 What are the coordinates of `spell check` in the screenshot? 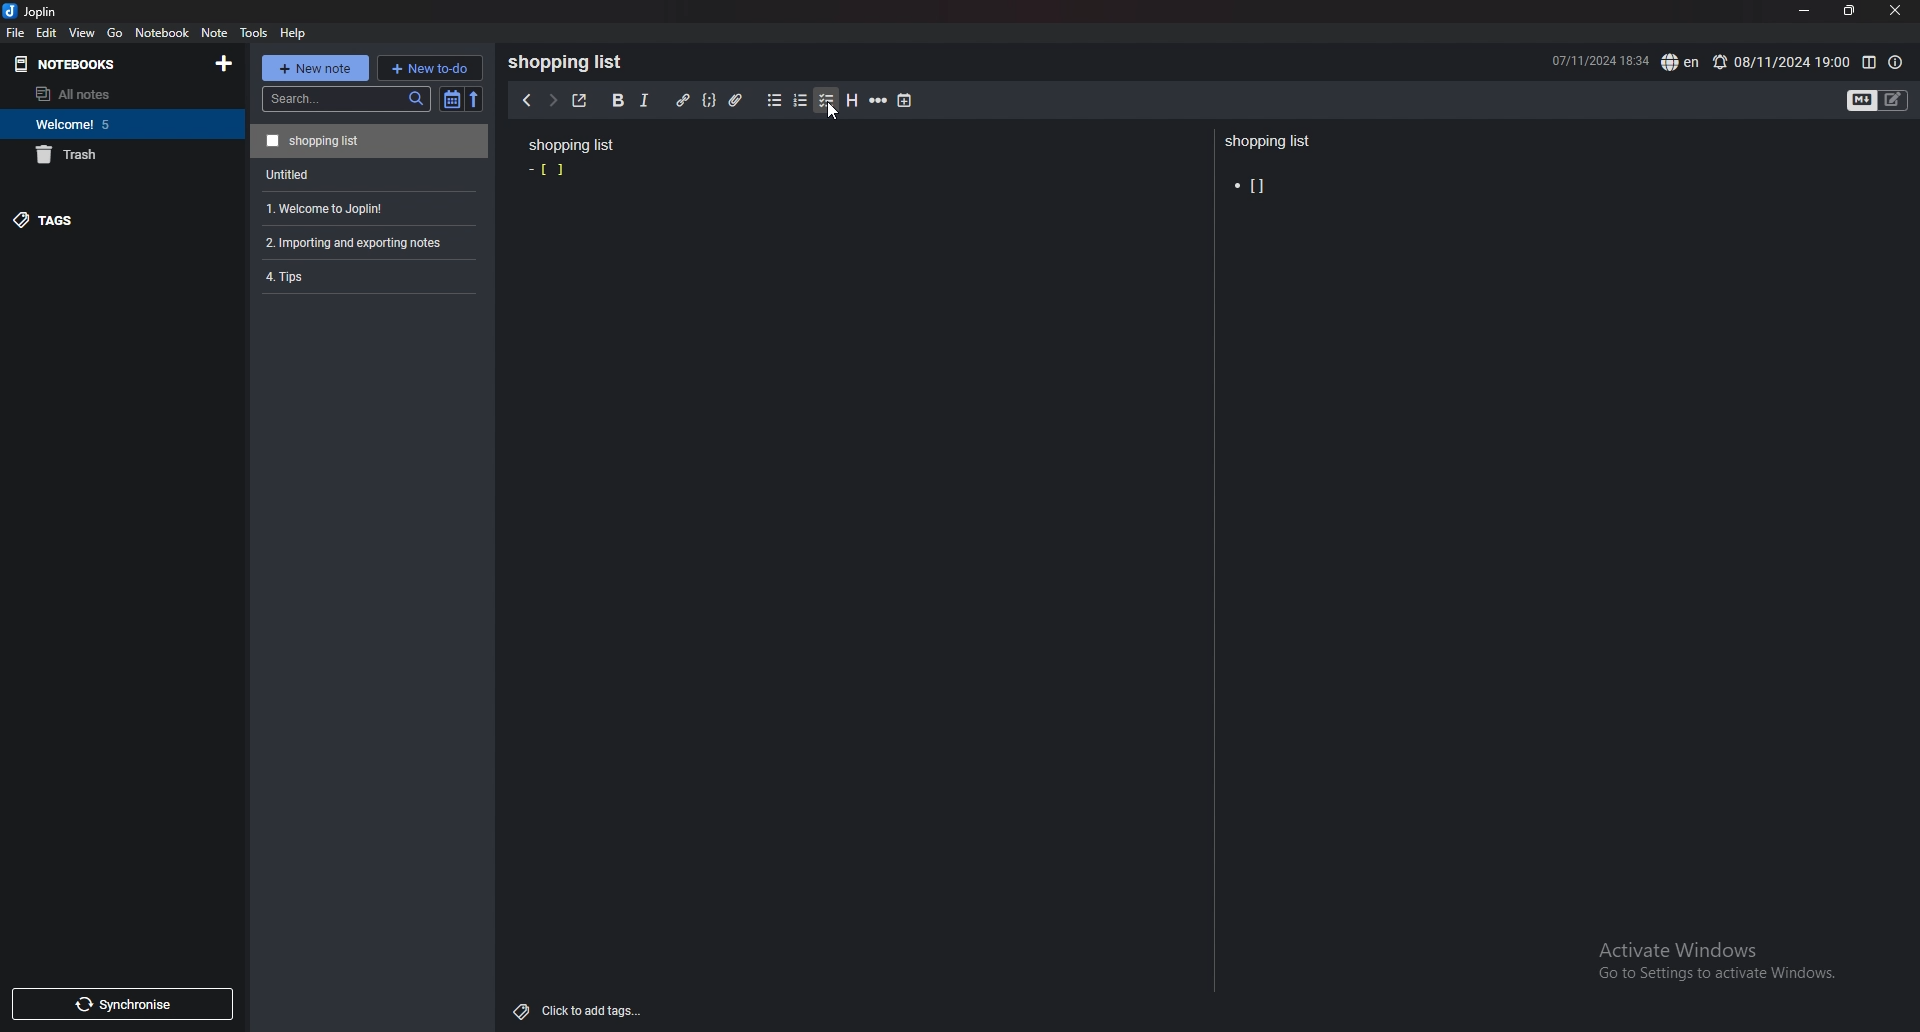 It's located at (1682, 62).